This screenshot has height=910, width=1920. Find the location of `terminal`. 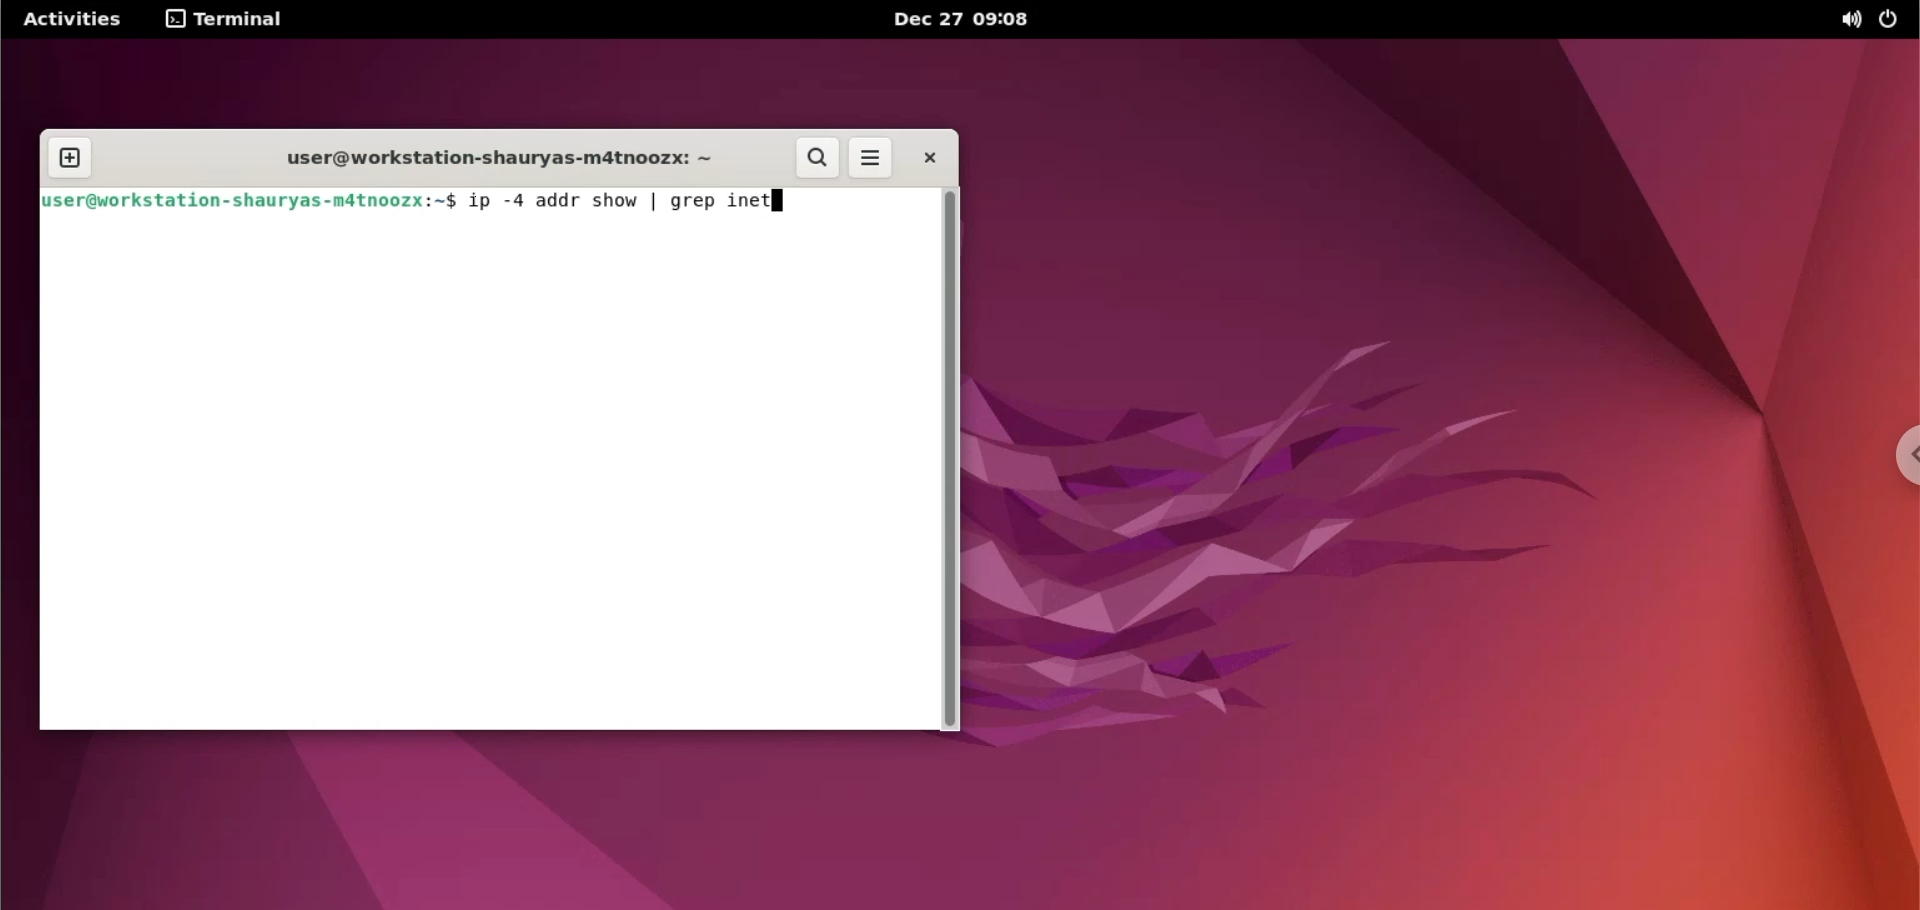

terminal is located at coordinates (225, 18).